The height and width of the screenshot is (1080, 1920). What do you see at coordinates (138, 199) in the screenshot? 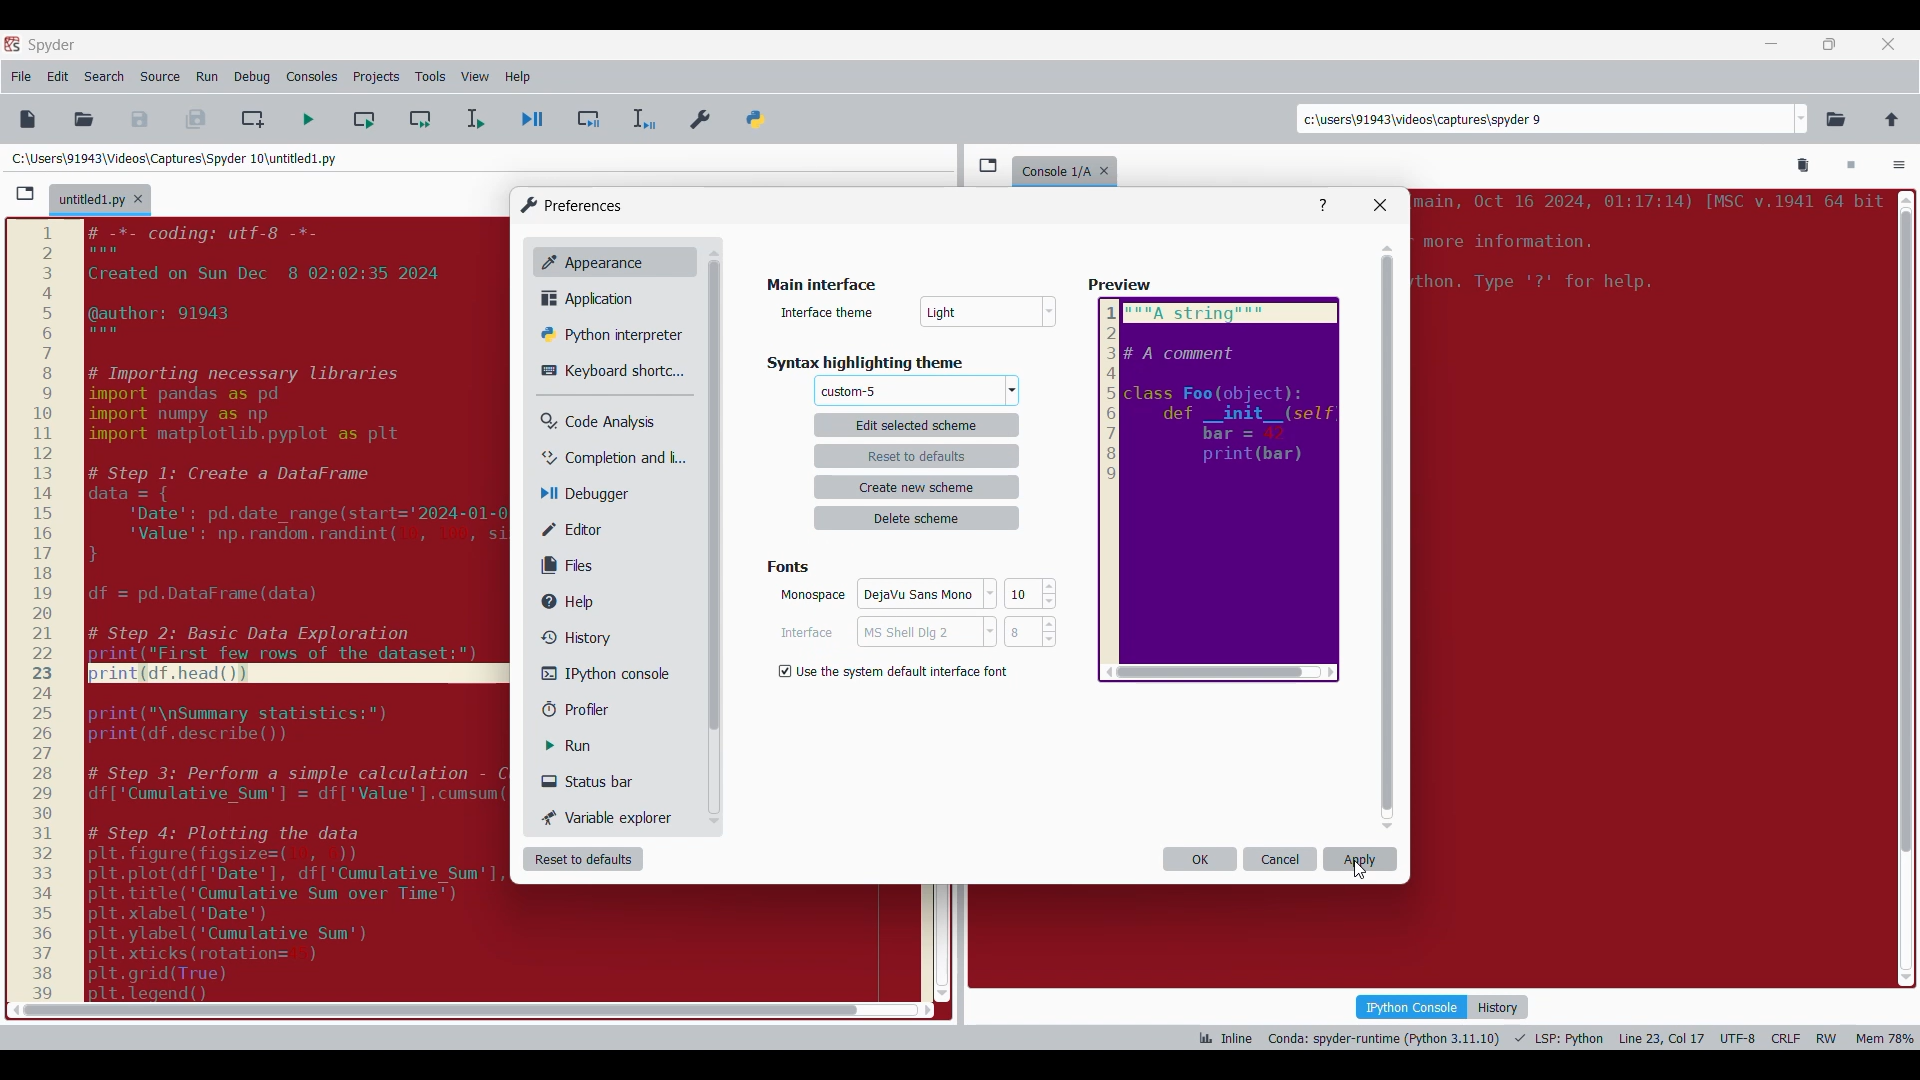
I see `Close tab` at bounding box center [138, 199].